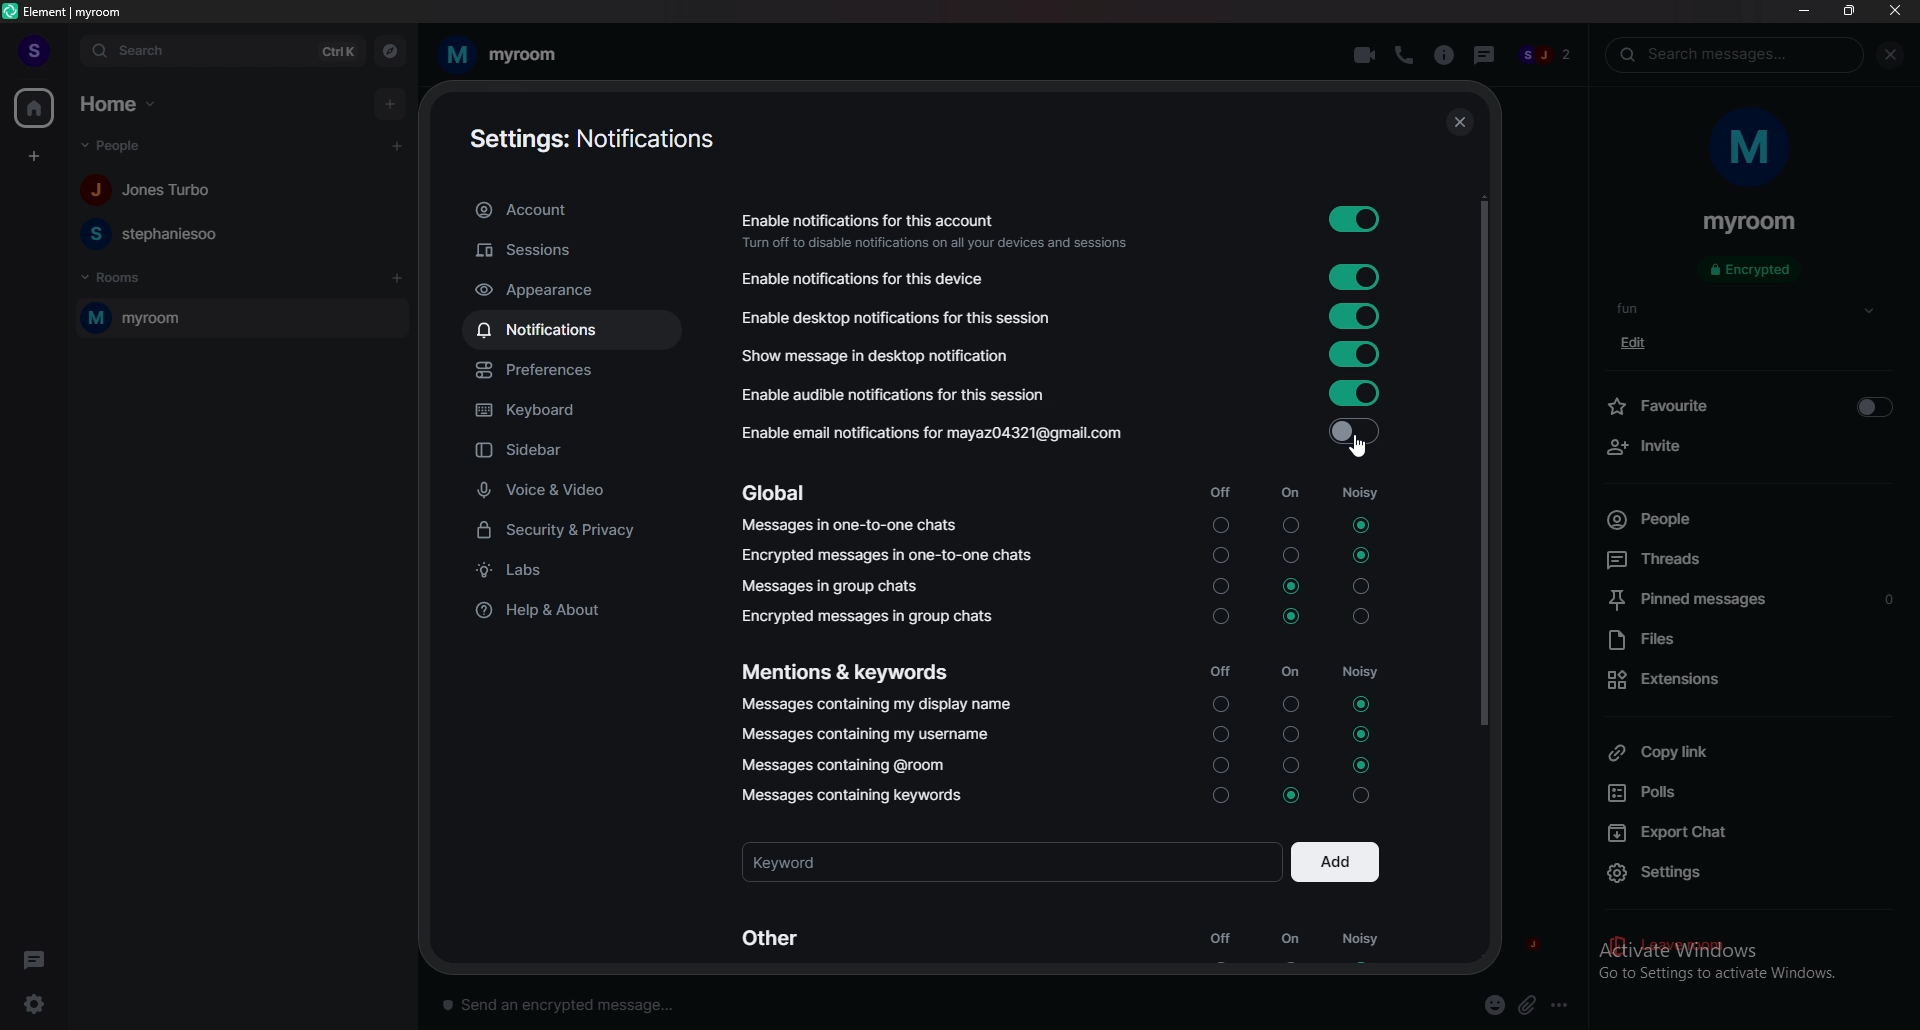 Image resolution: width=1920 pixels, height=1030 pixels. I want to click on create space, so click(33, 156).